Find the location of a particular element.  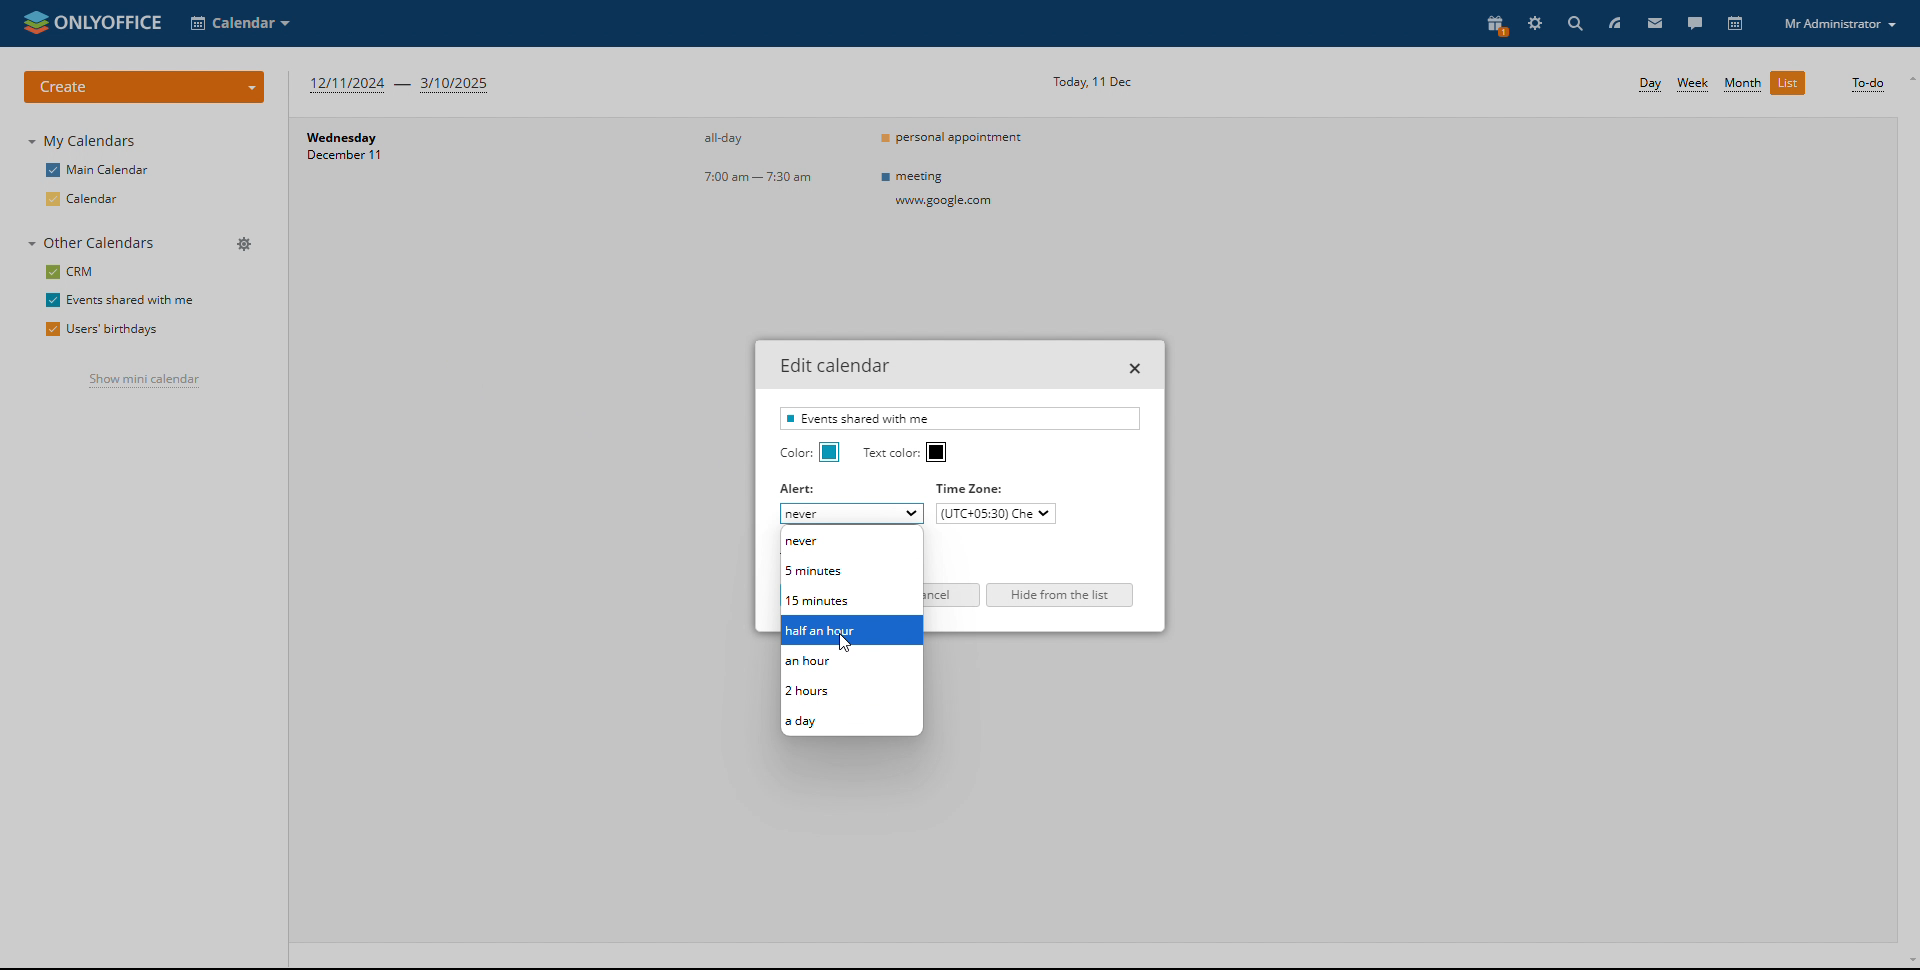

present is located at coordinates (1493, 22).